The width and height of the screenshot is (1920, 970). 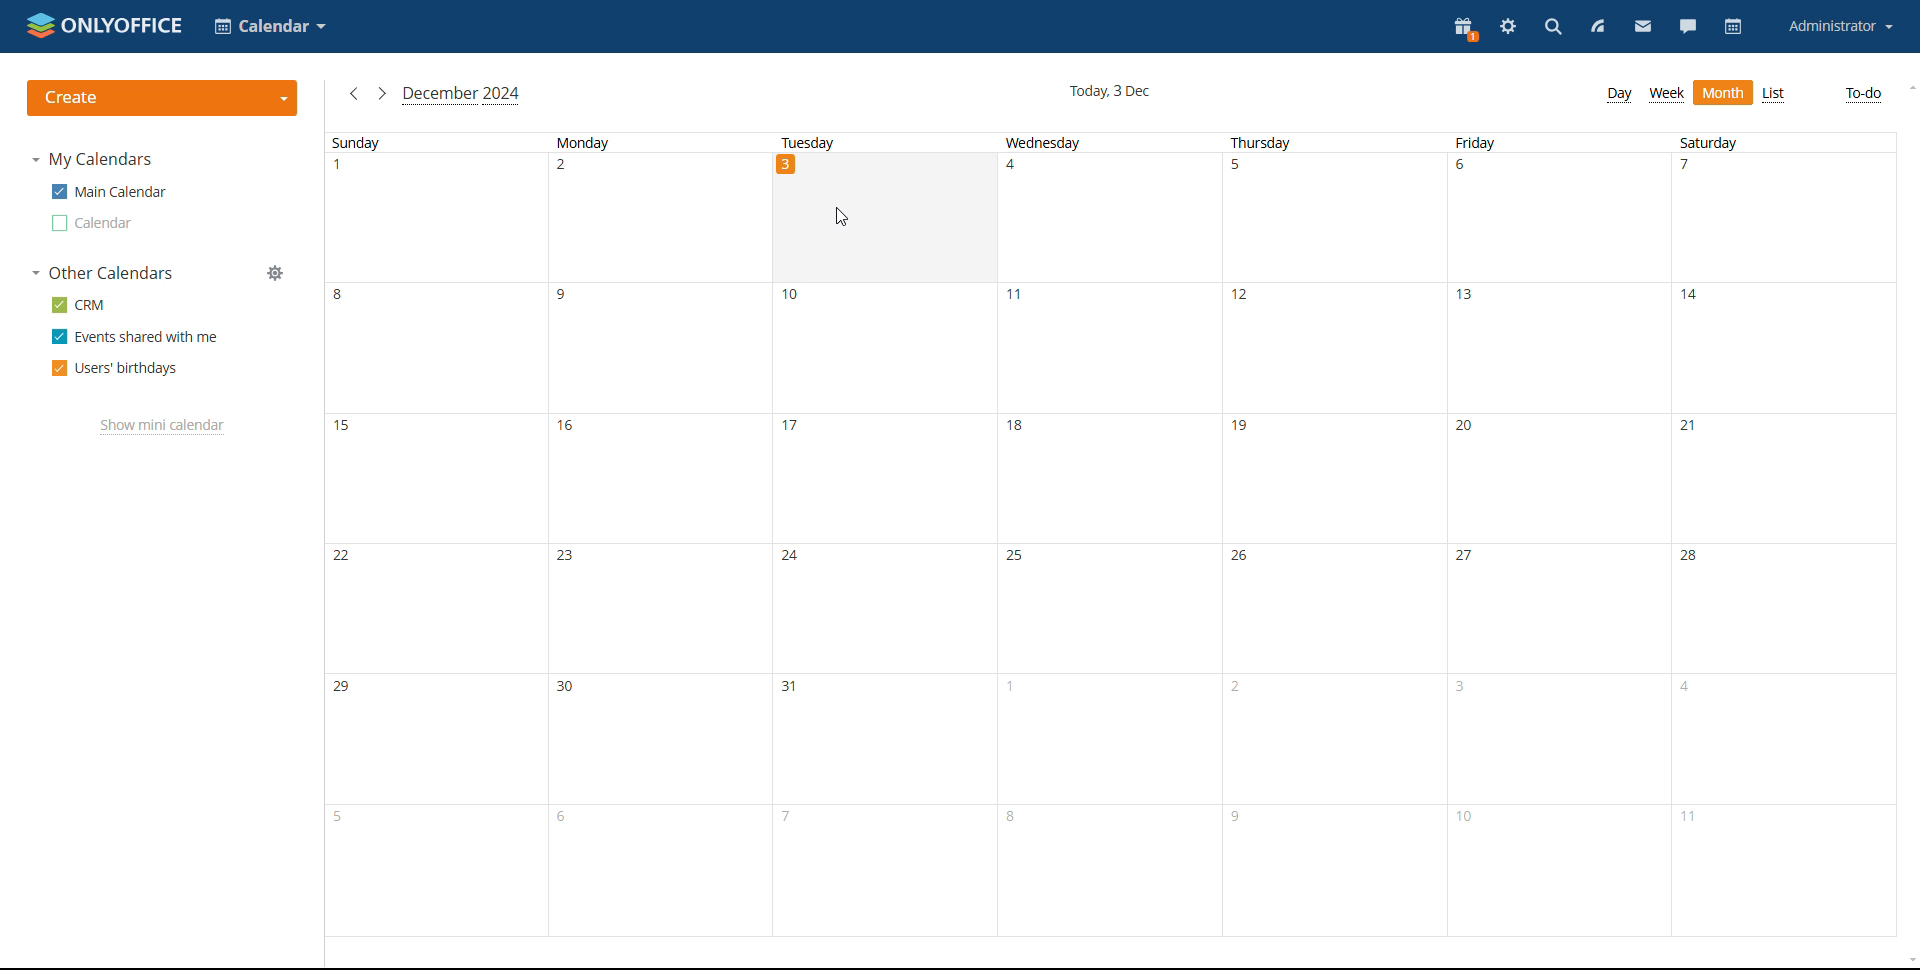 I want to click on next month, so click(x=382, y=95).